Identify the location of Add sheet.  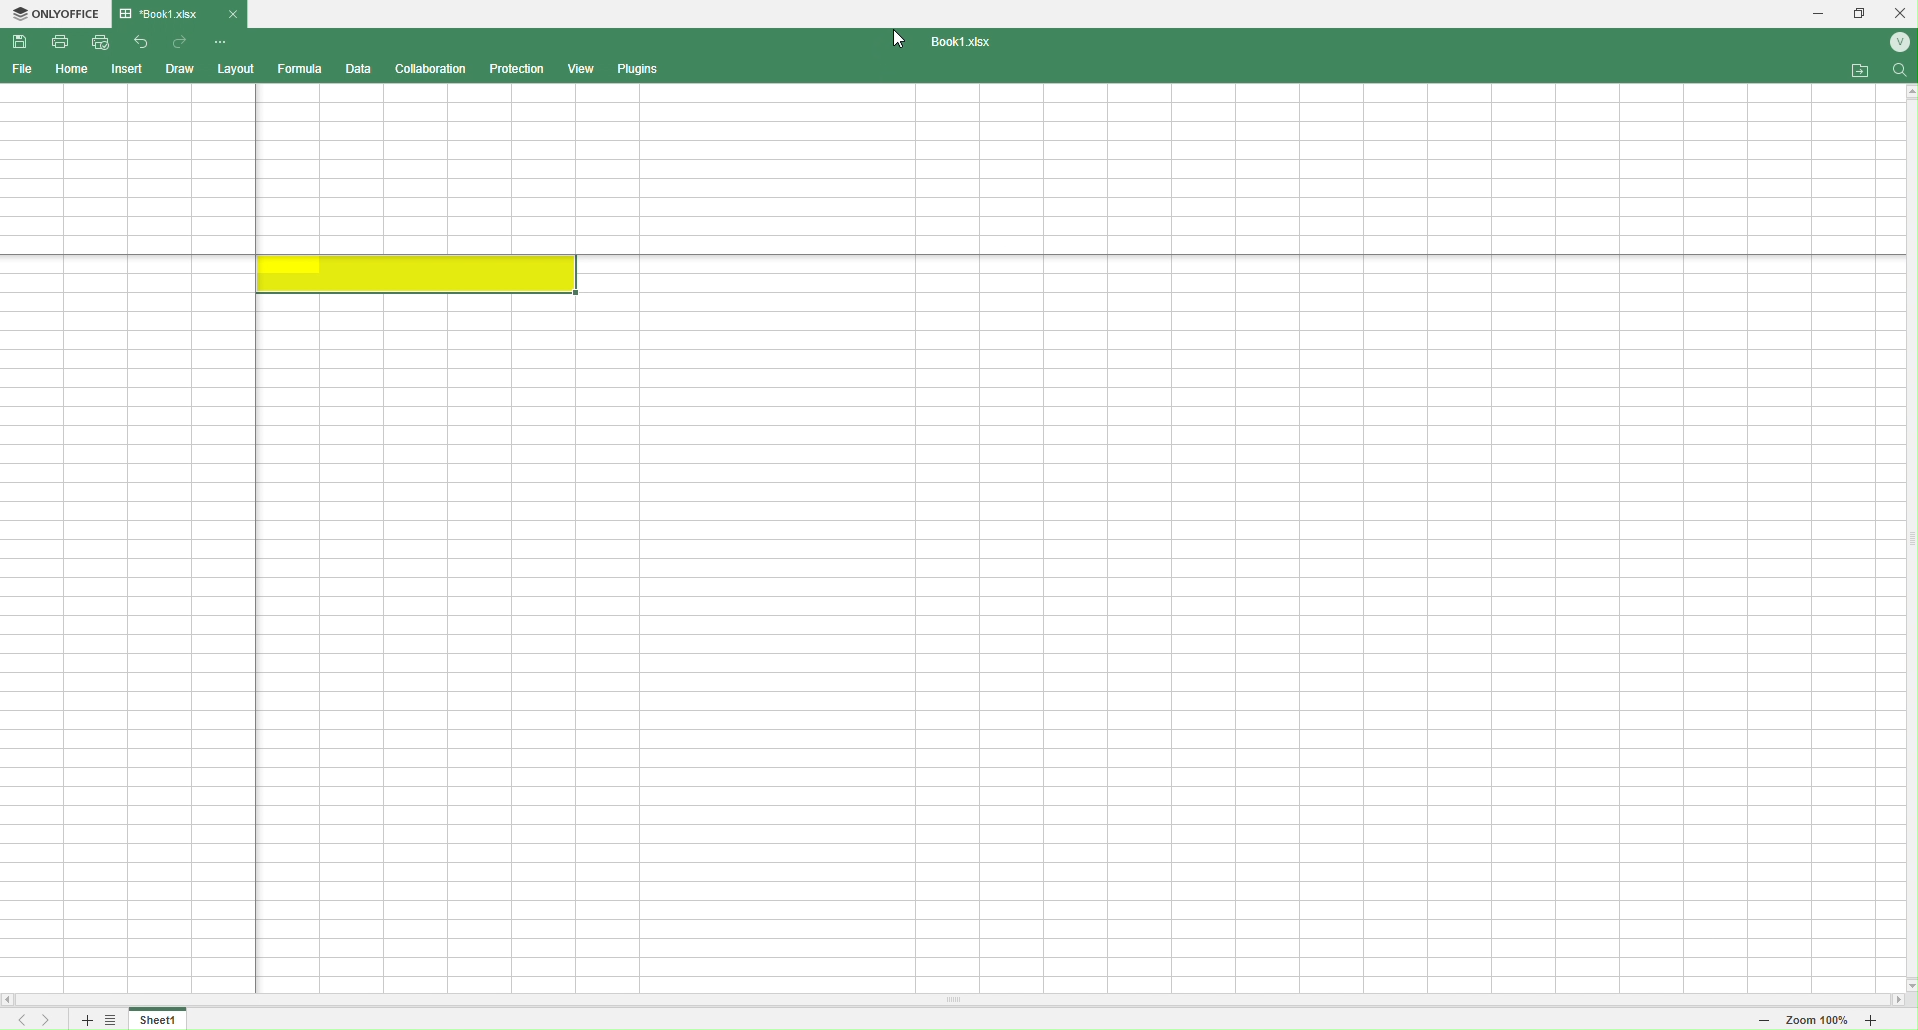
(84, 1020).